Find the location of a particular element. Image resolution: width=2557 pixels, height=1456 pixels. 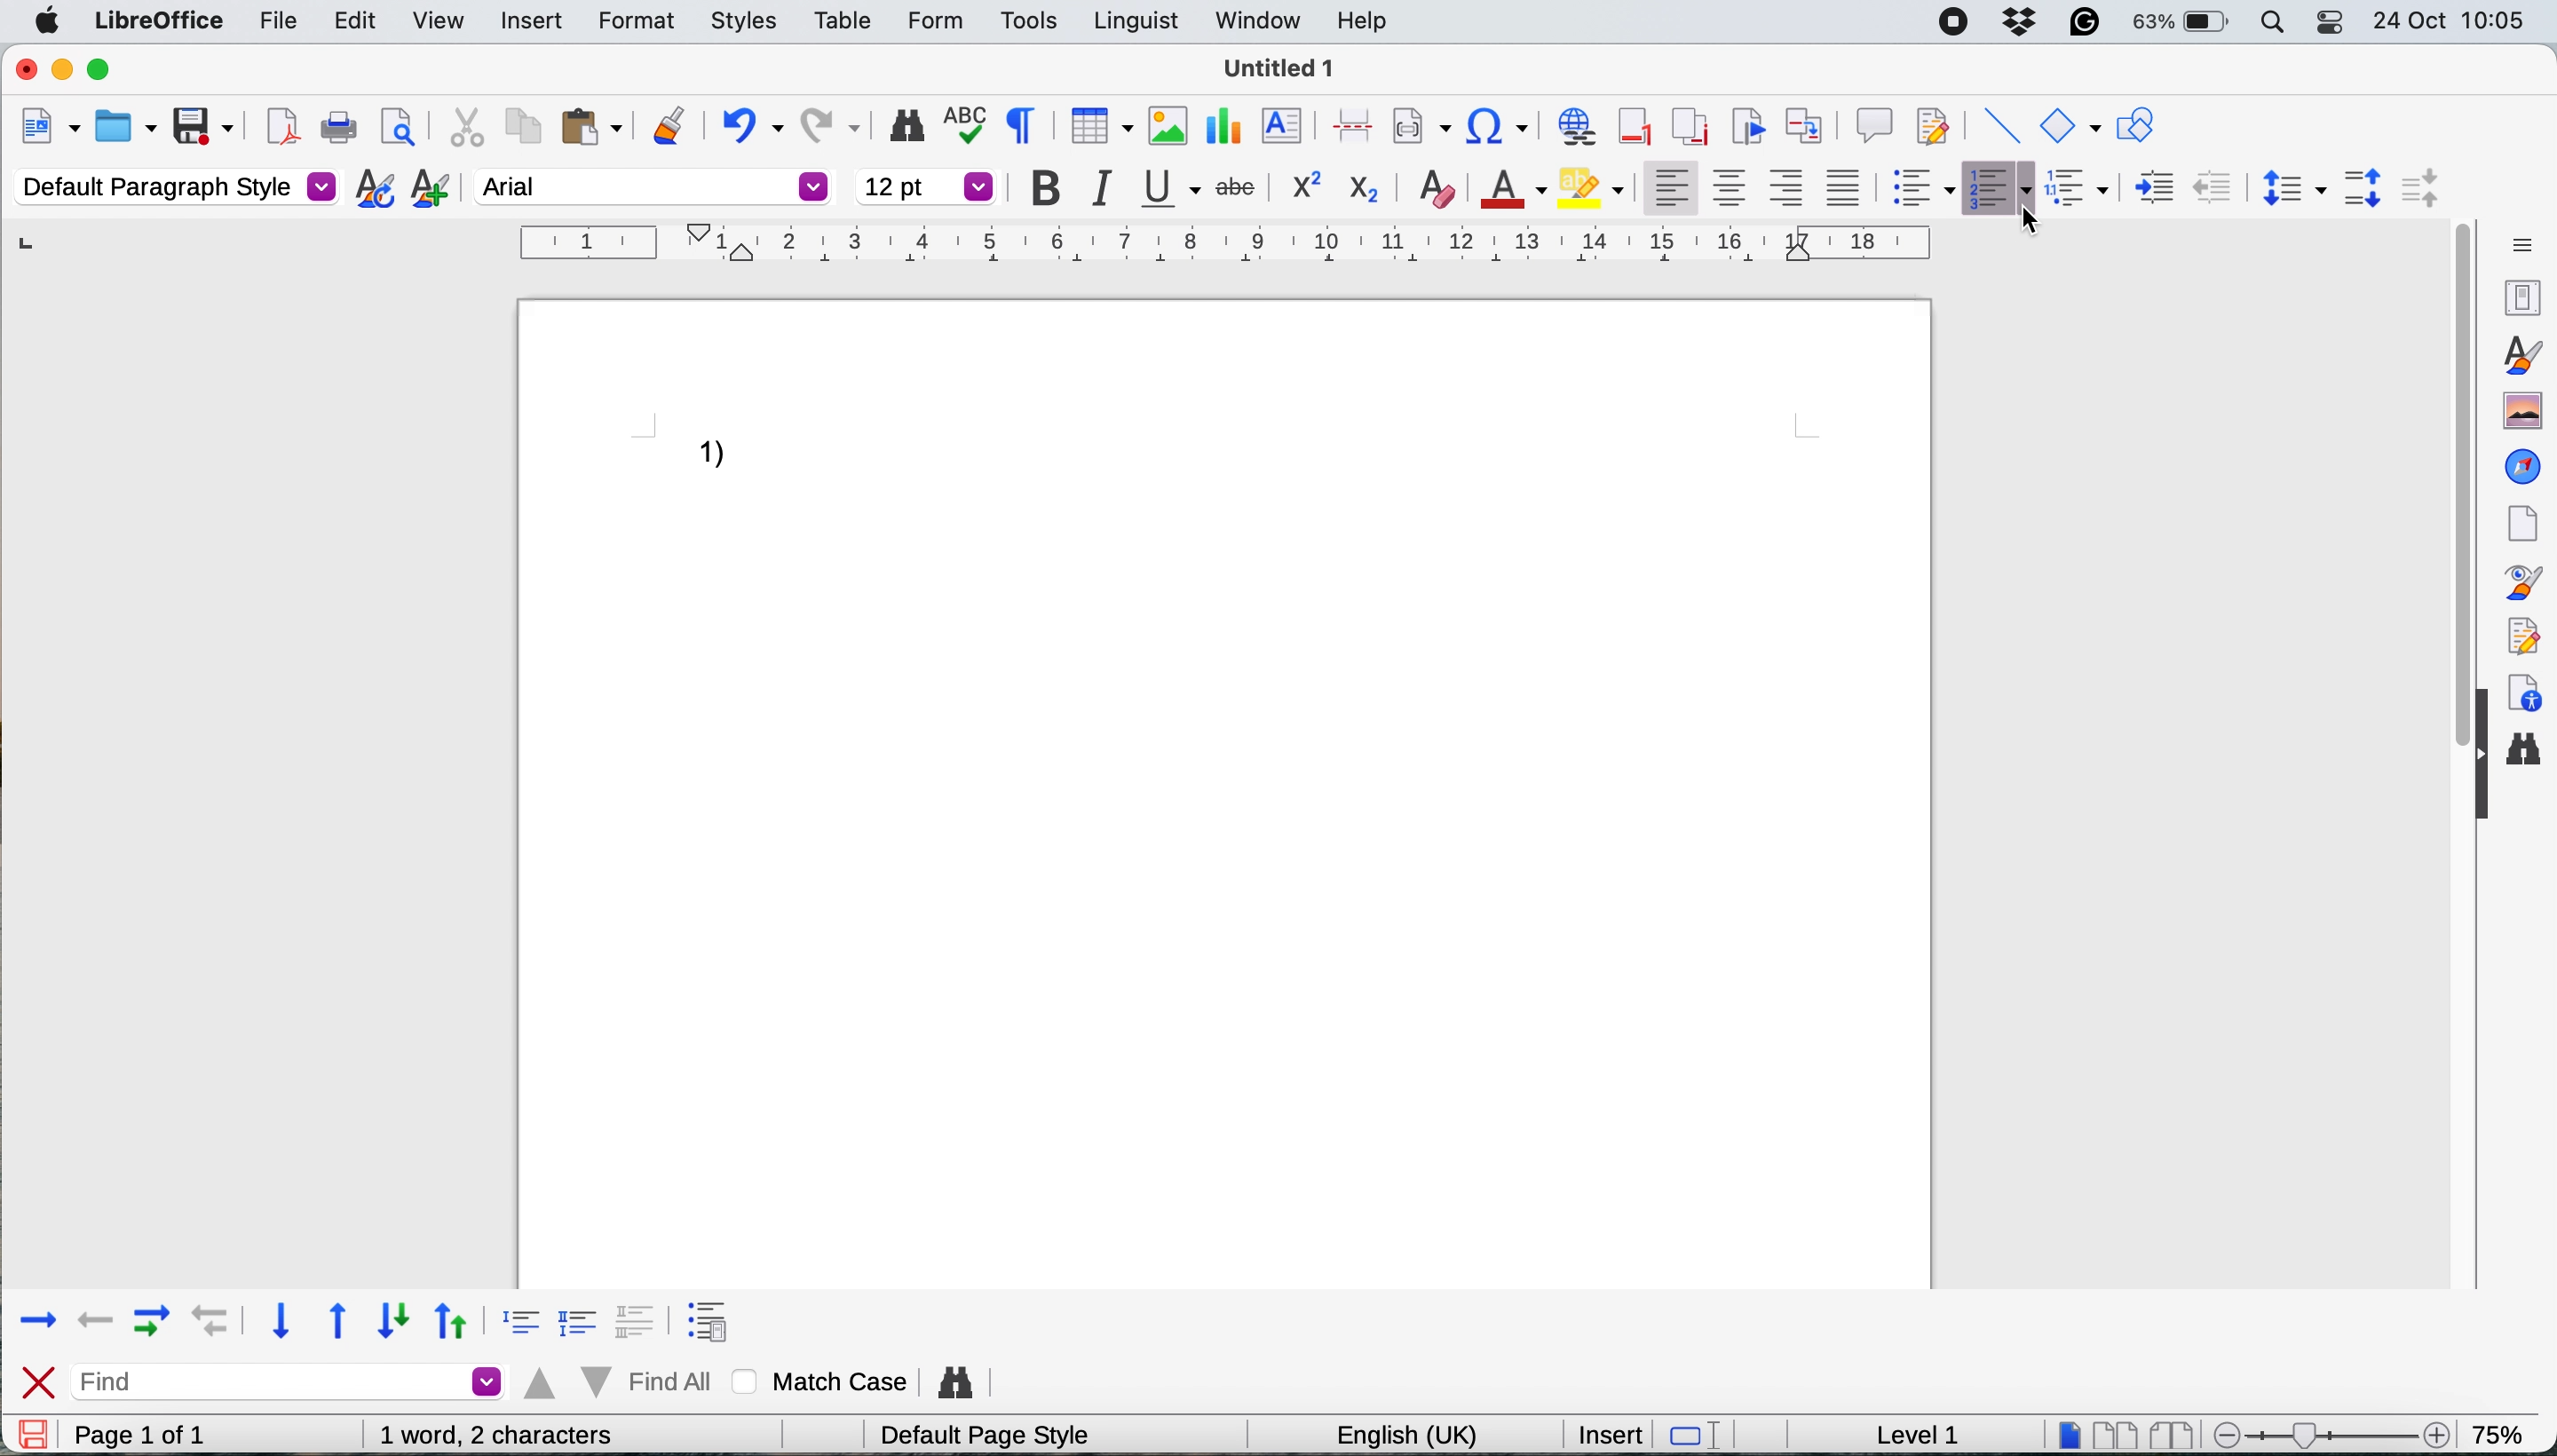

superscript is located at coordinates (1301, 184).